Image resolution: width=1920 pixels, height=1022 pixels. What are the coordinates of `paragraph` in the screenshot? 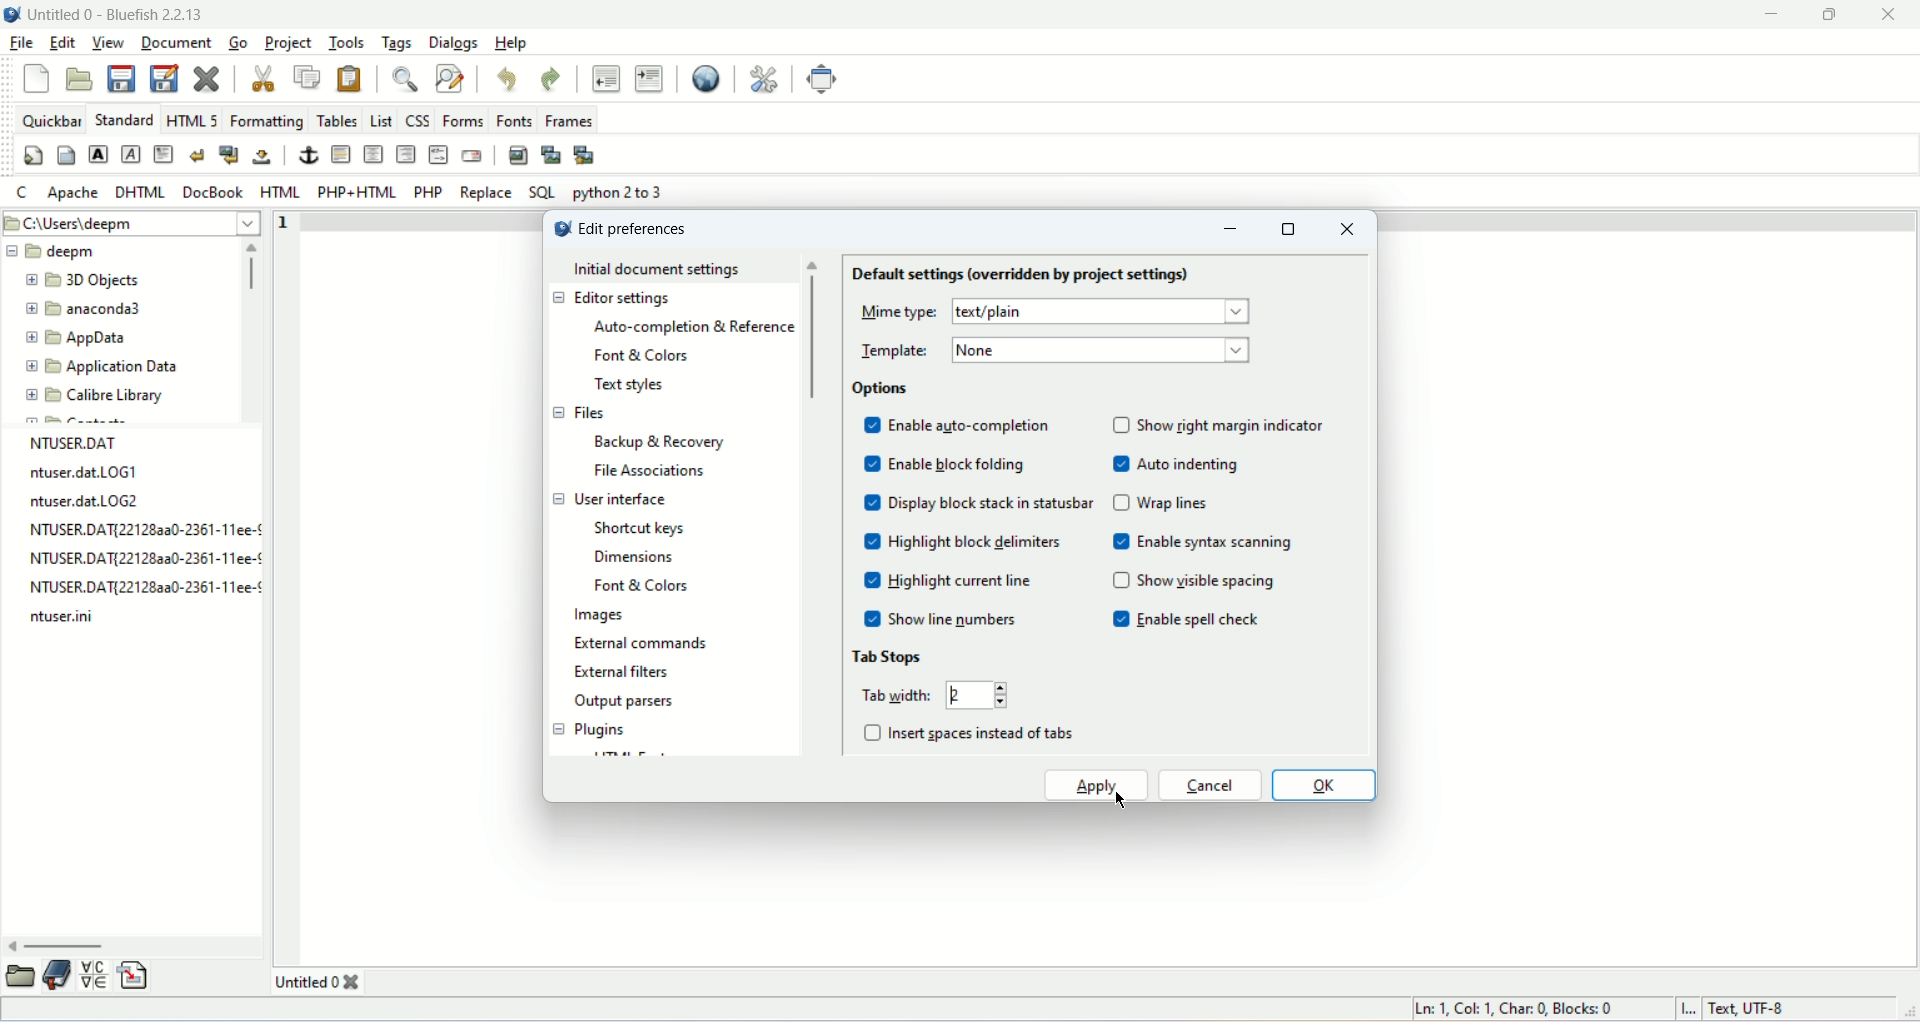 It's located at (161, 155).